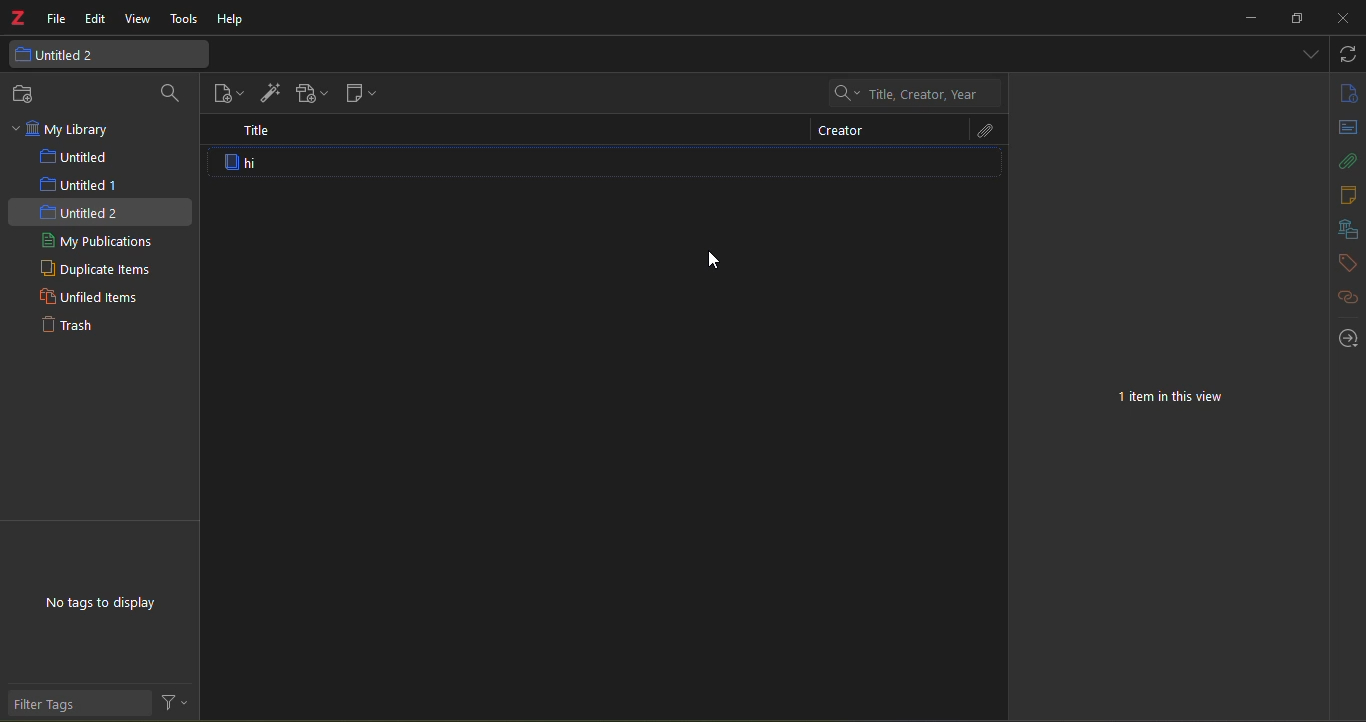  I want to click on item, so click(246, 164).